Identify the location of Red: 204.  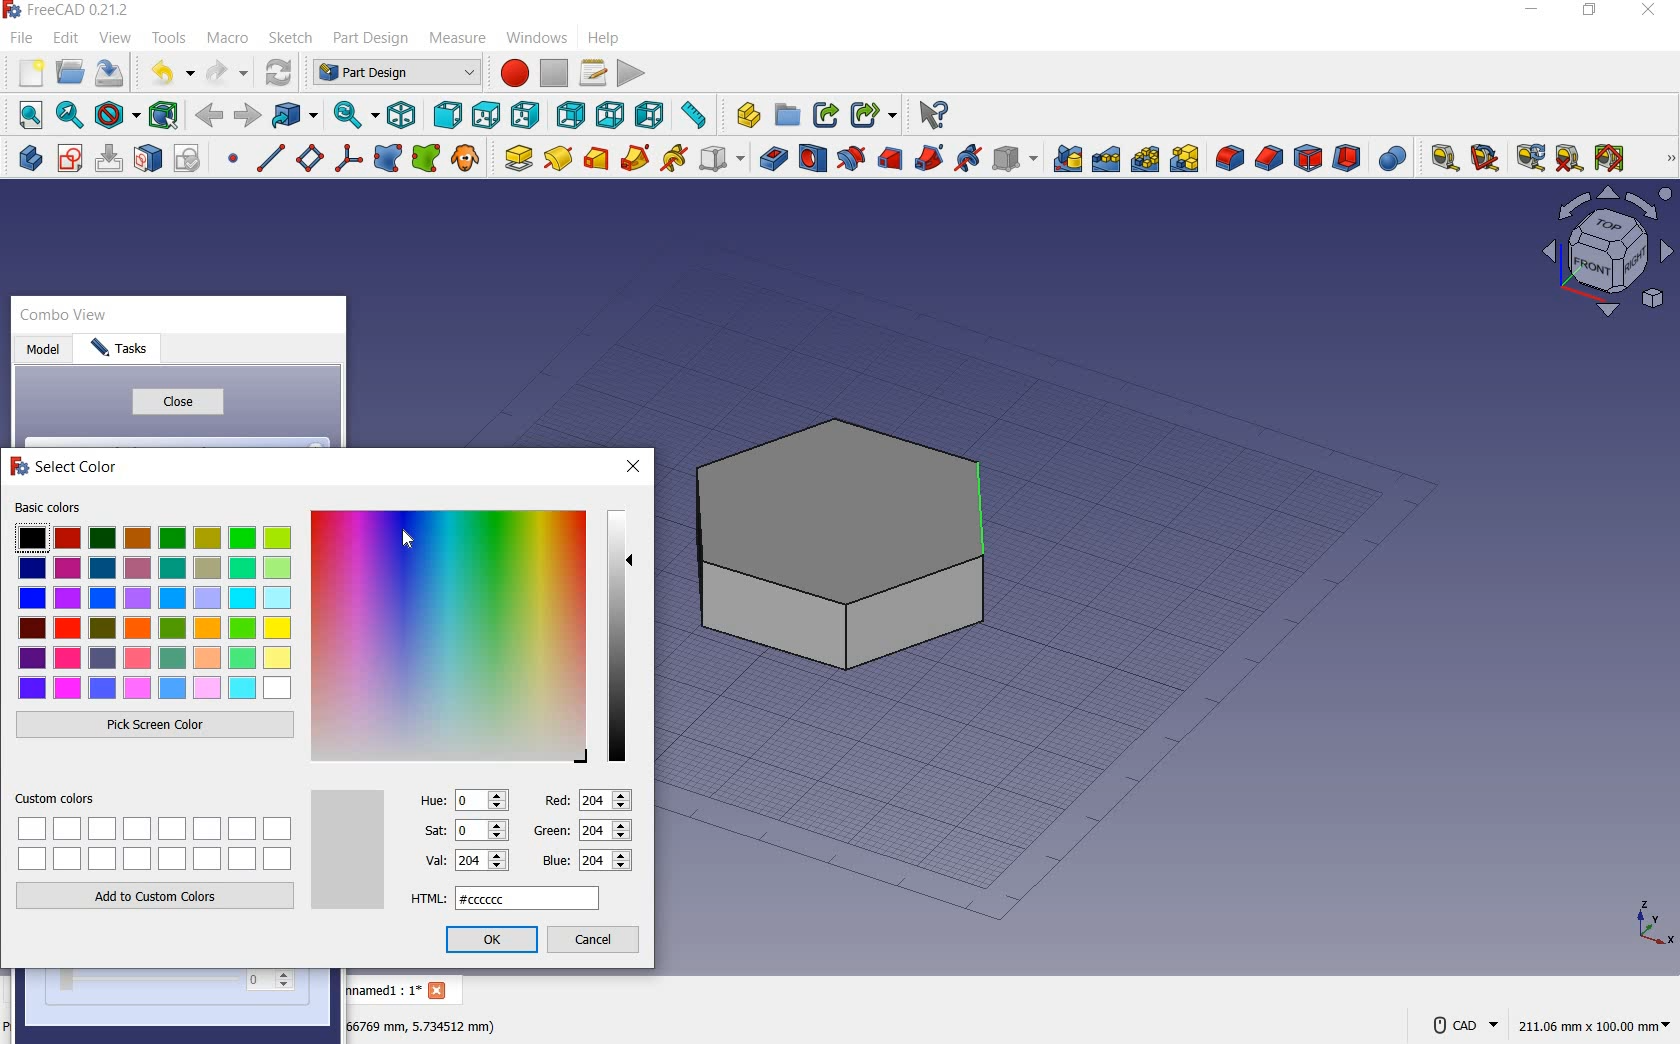
(586, 799).